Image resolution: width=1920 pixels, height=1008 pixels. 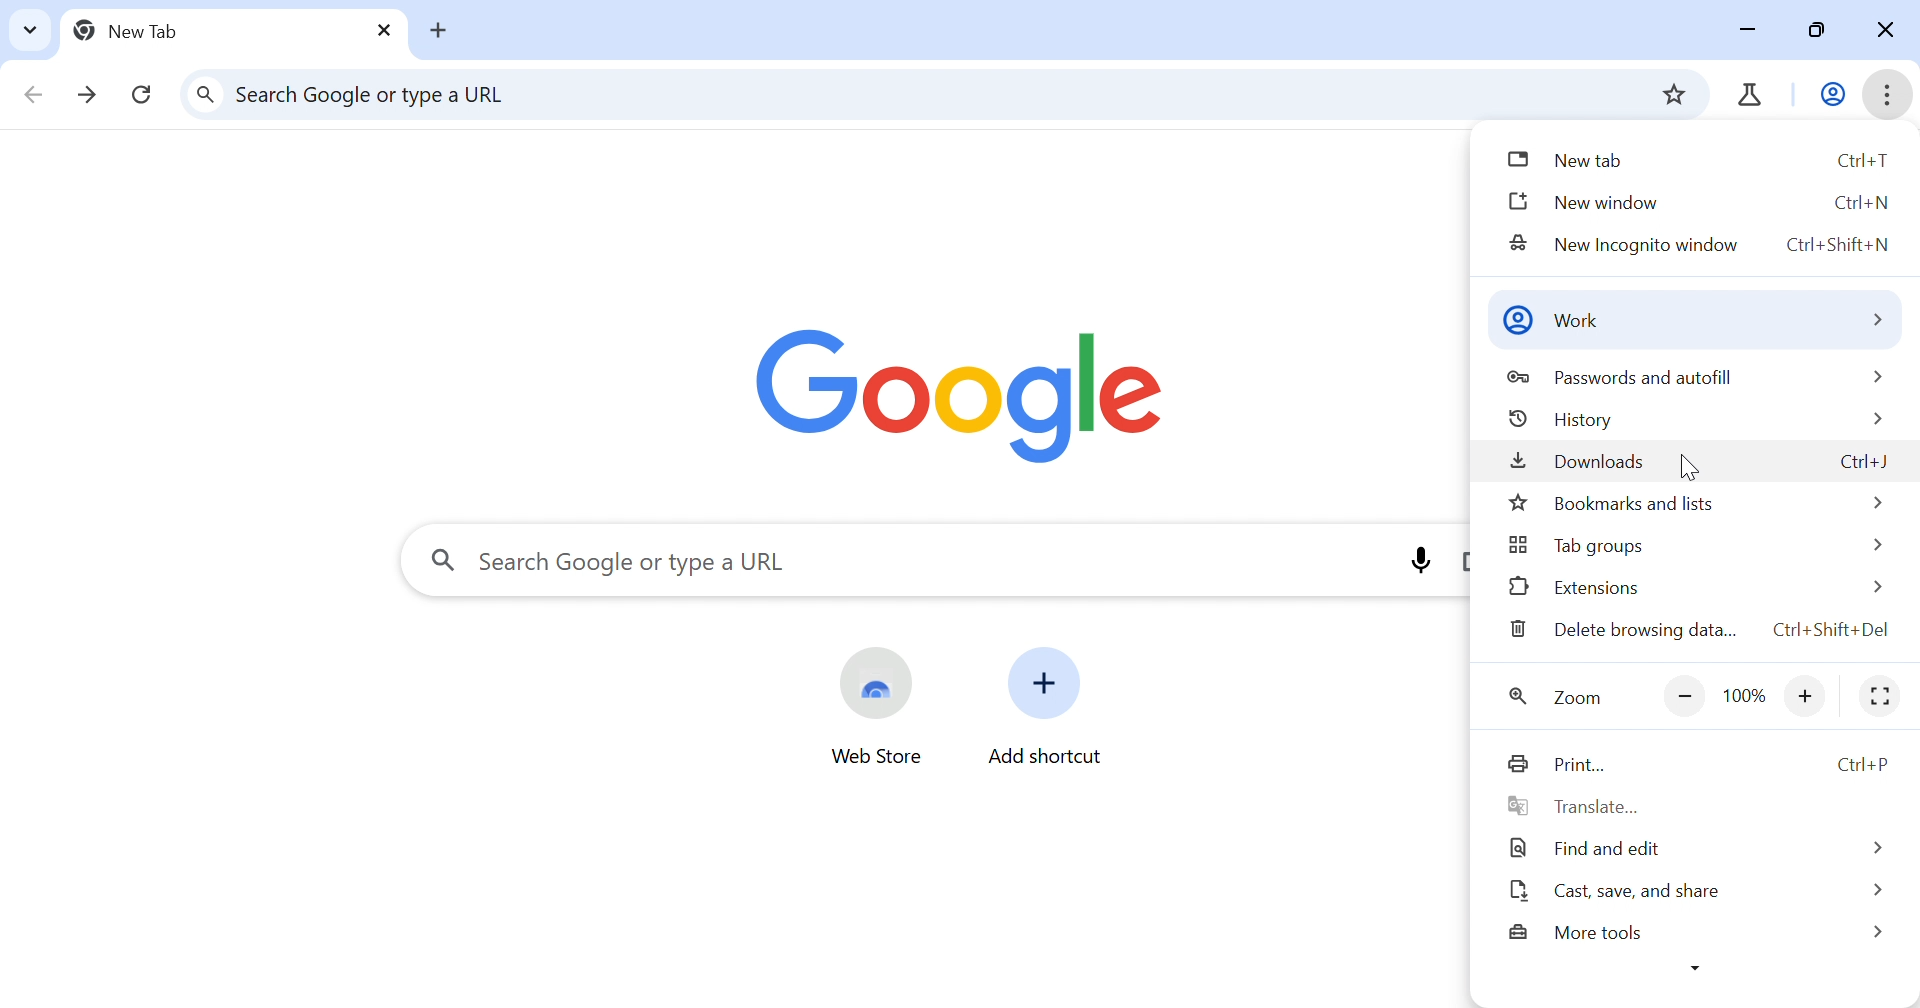 What do you see at coordinates (1694, 970) in the screenshot?
I see `More options` at bounding box center [1694, 970].